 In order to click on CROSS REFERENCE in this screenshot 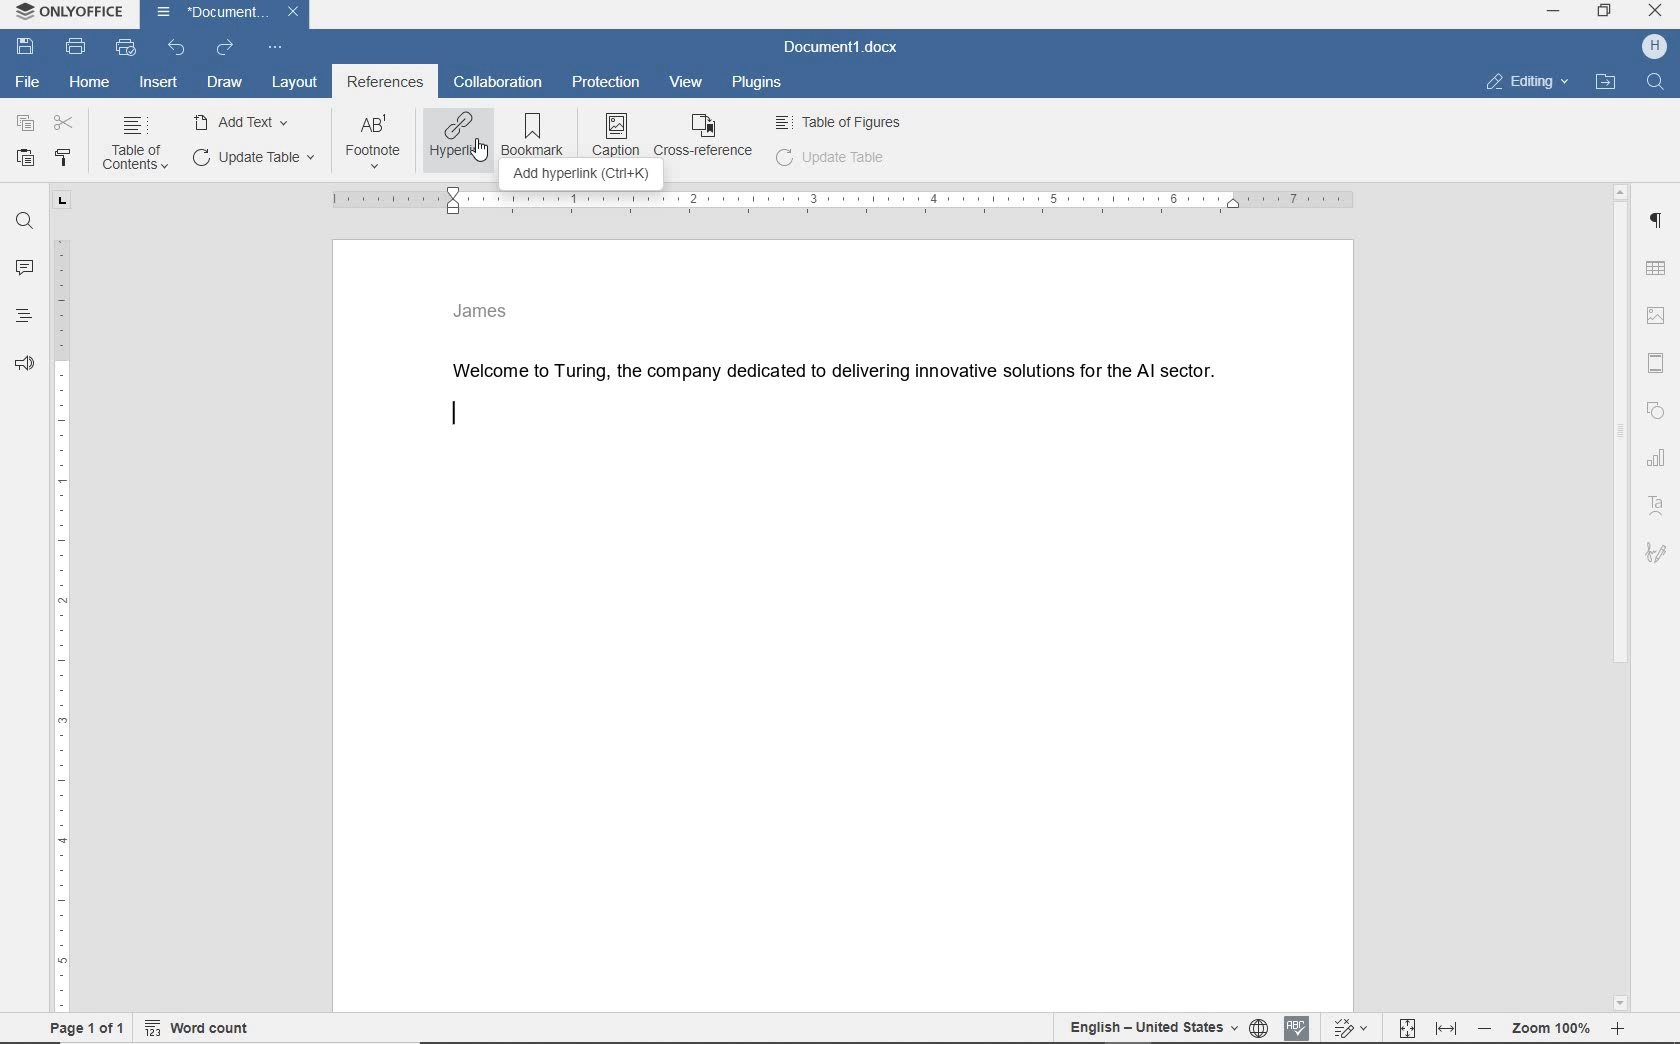, I will do `click(704, 135)`.